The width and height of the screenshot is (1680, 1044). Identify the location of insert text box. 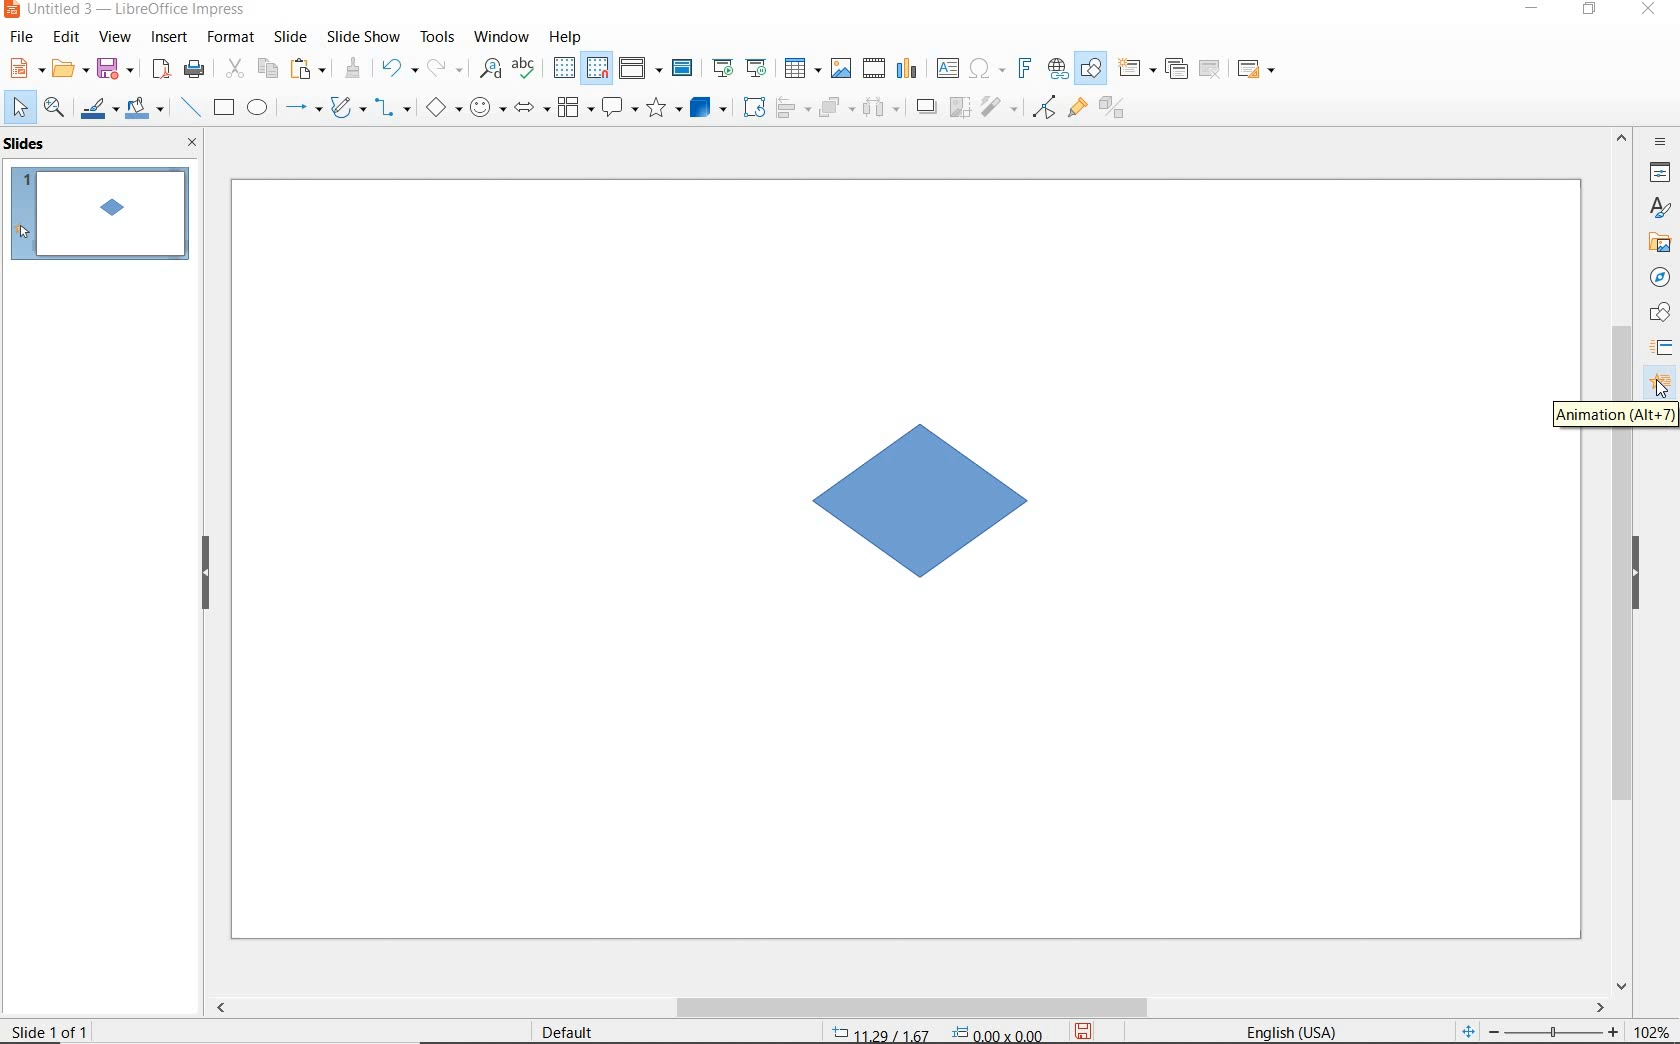
(947, 68).